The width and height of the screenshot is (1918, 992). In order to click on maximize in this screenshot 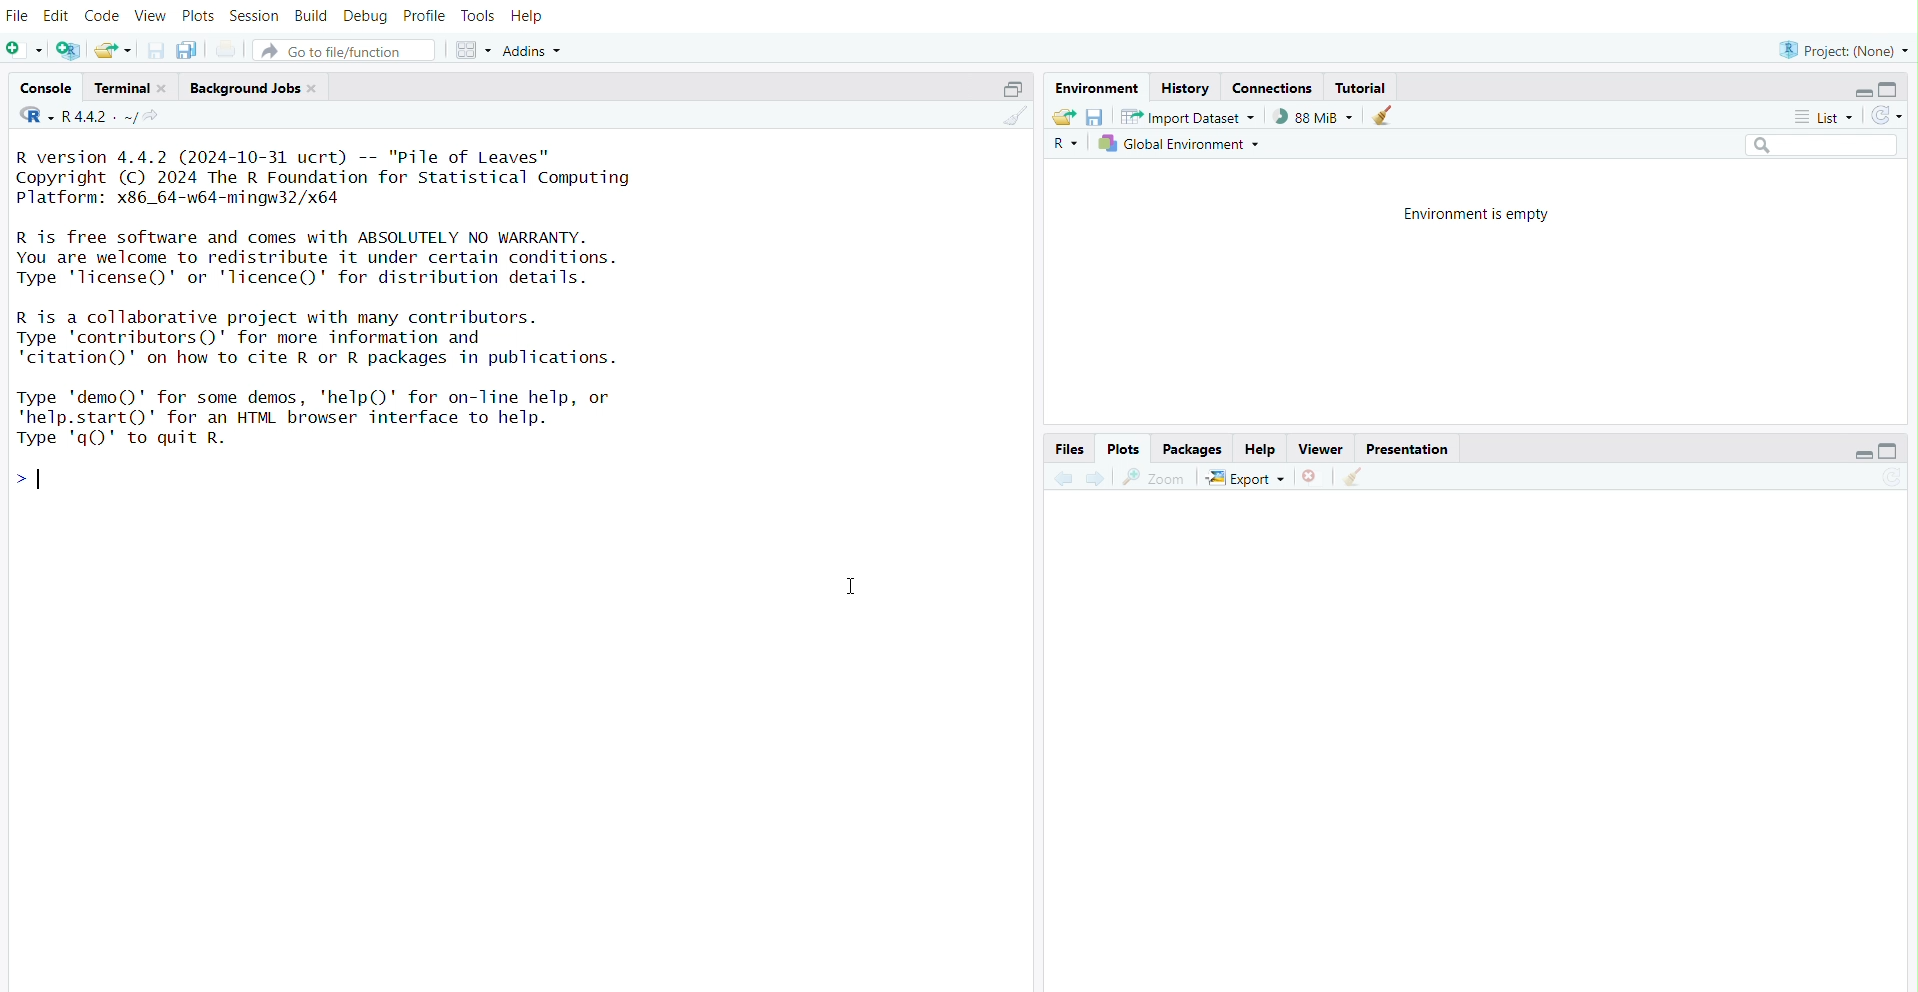, I will do `click(1899, 451)`.